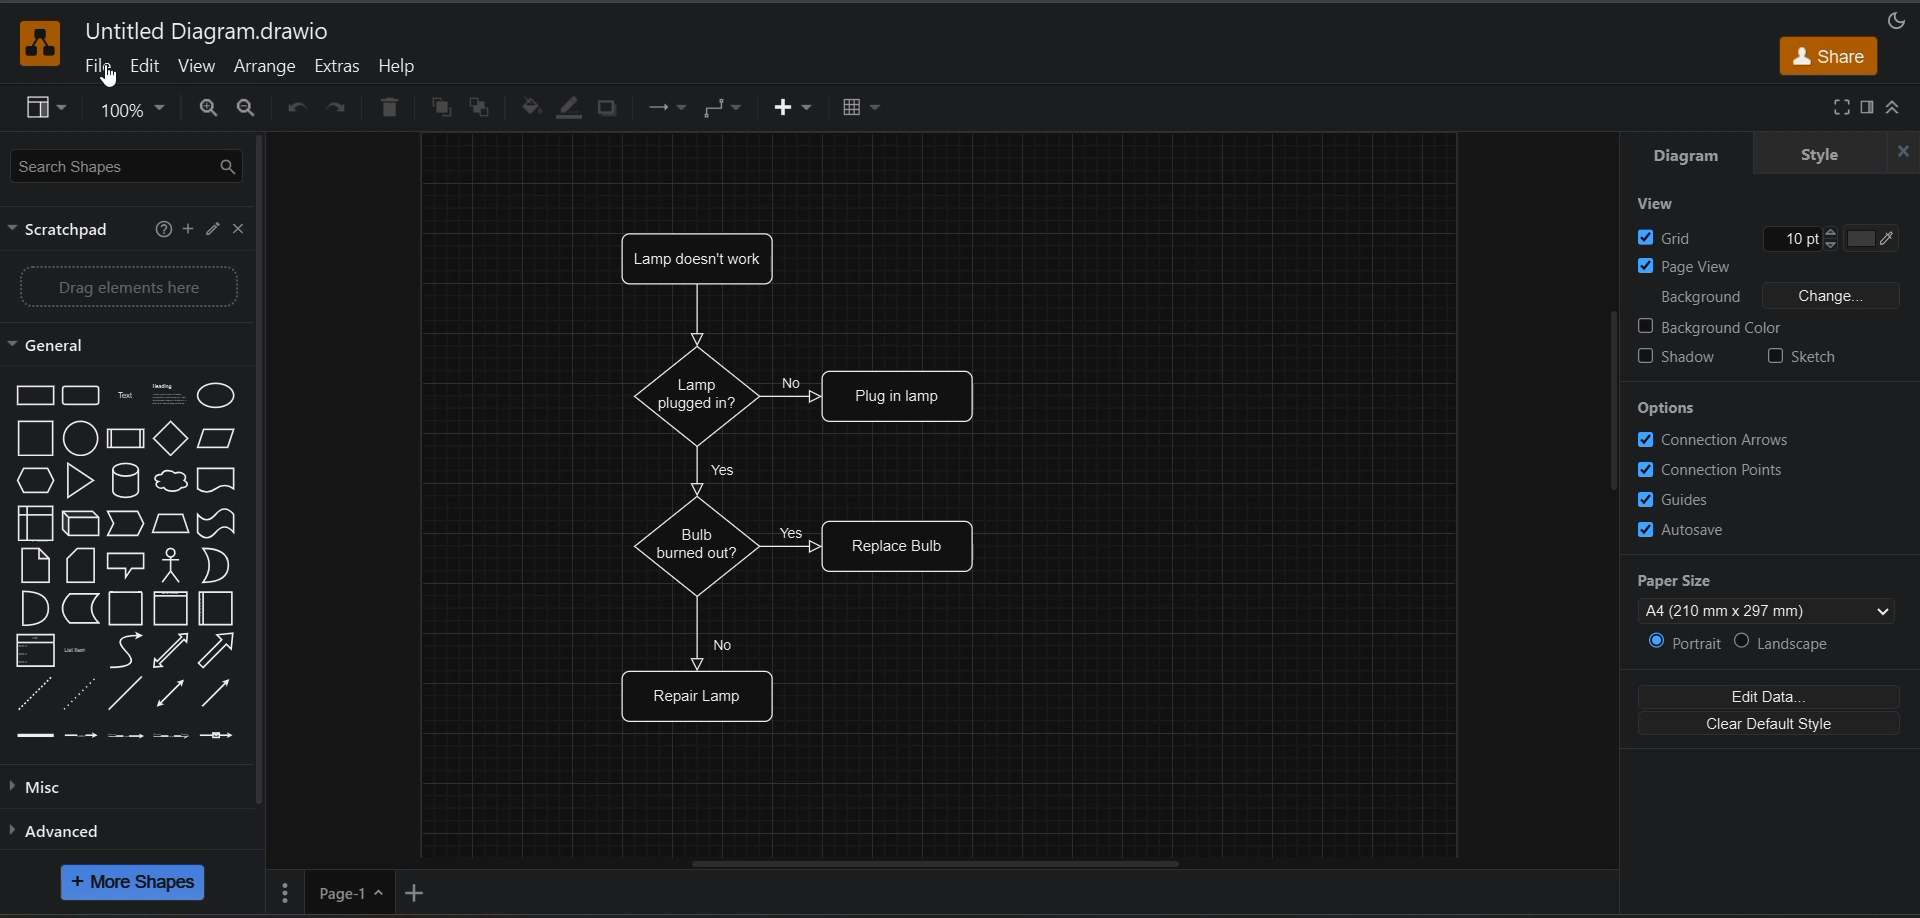 This screenshot has height=918, width=1920. Describe the element at coordinates (1671, 407) in the screenshot. I see `options` at that location.